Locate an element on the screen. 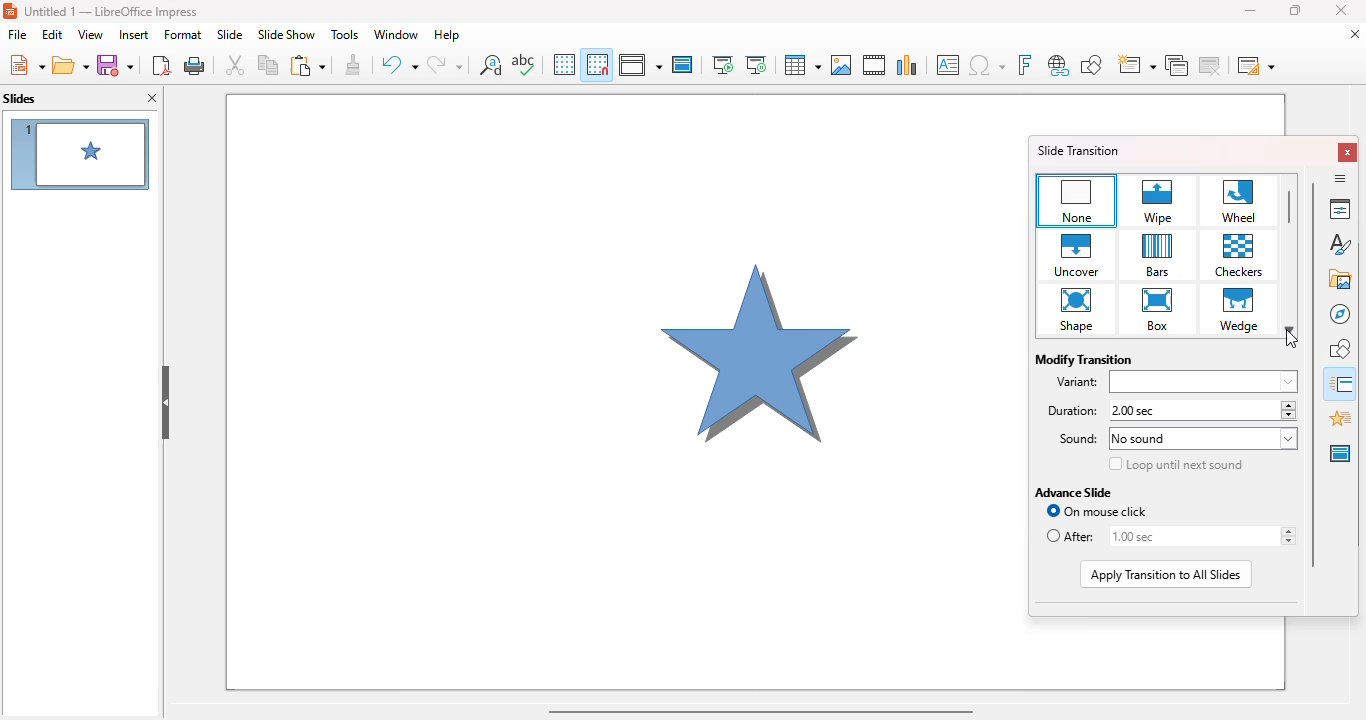  start from first slide is located at coordinates (724, 65).